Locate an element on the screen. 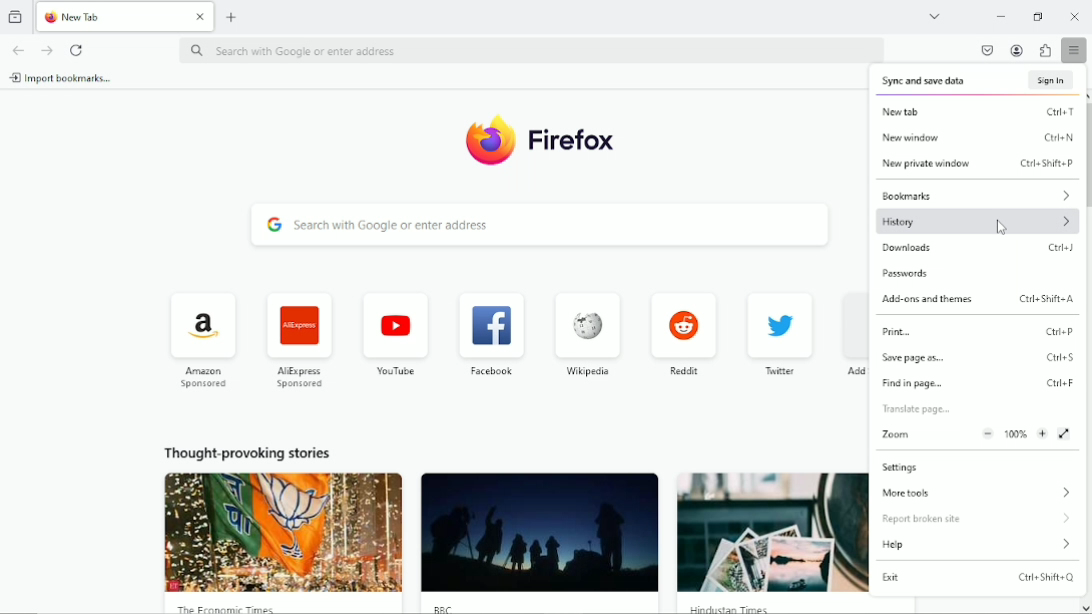 This screenshot has width=1092, height=614. image is located at coordinates (285, 532).